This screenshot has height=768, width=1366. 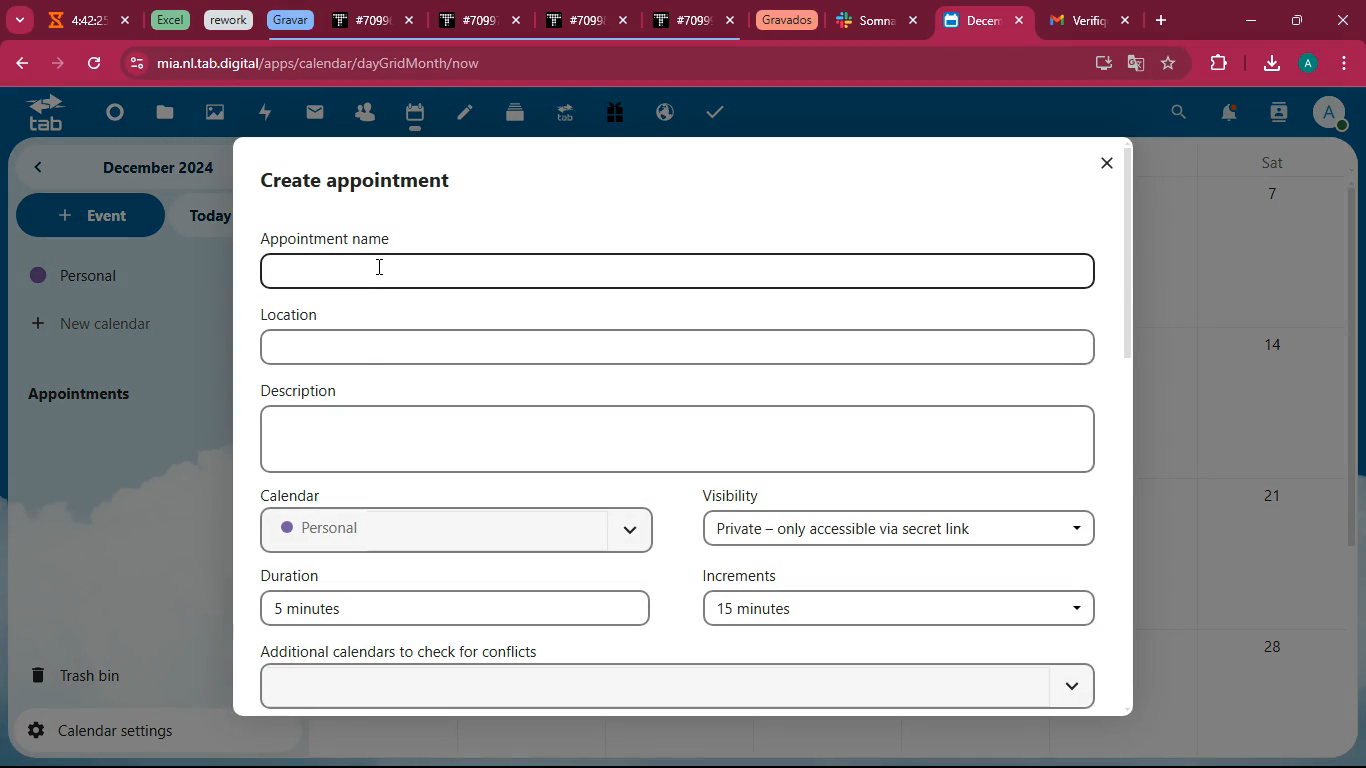 What do you see at coordinates (1136, 63) in the screenshot?
I see `google translator` at bounding box center [1136, 63].